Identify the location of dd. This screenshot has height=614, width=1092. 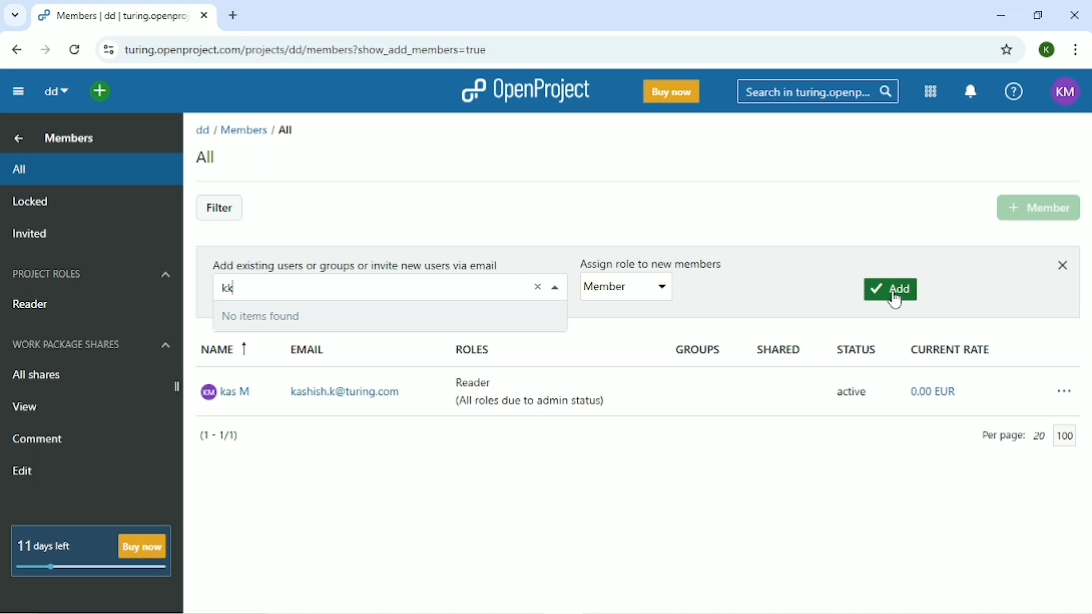
(58, 92).